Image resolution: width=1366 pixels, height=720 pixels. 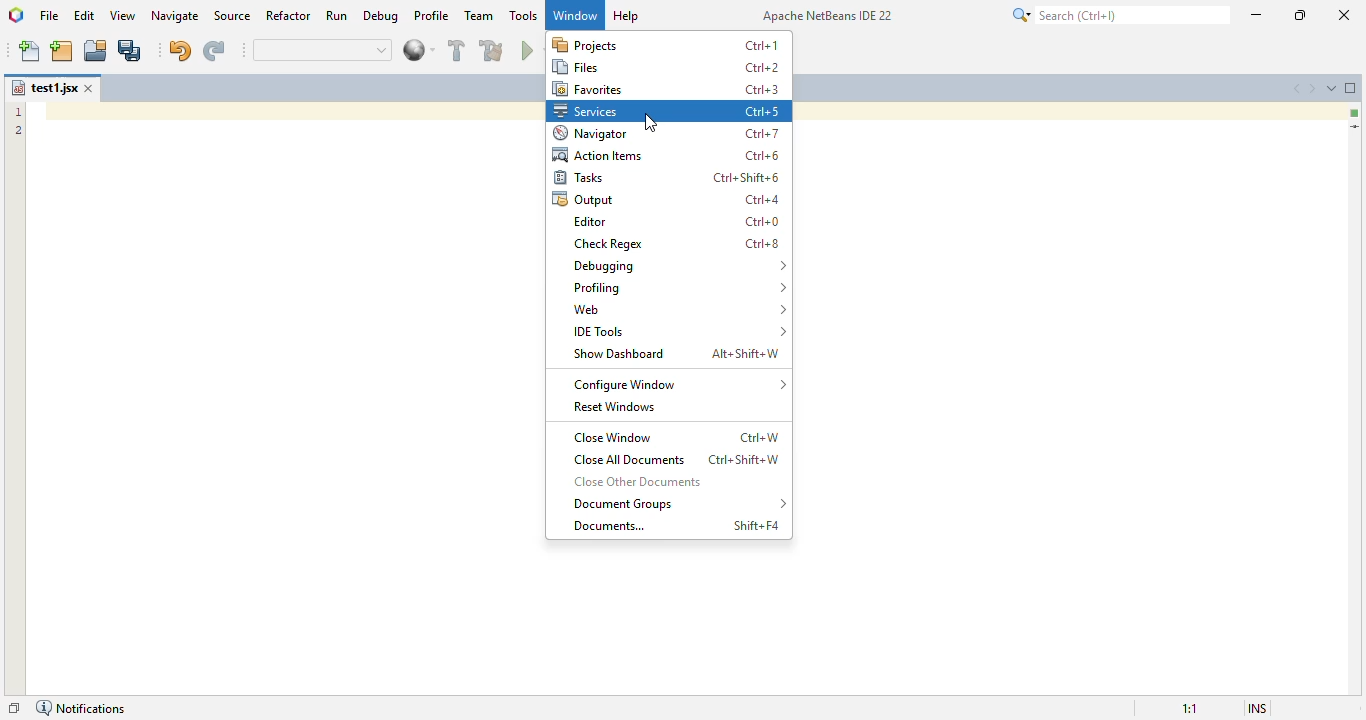 I want to click on close, so click(x=1344, y=14).